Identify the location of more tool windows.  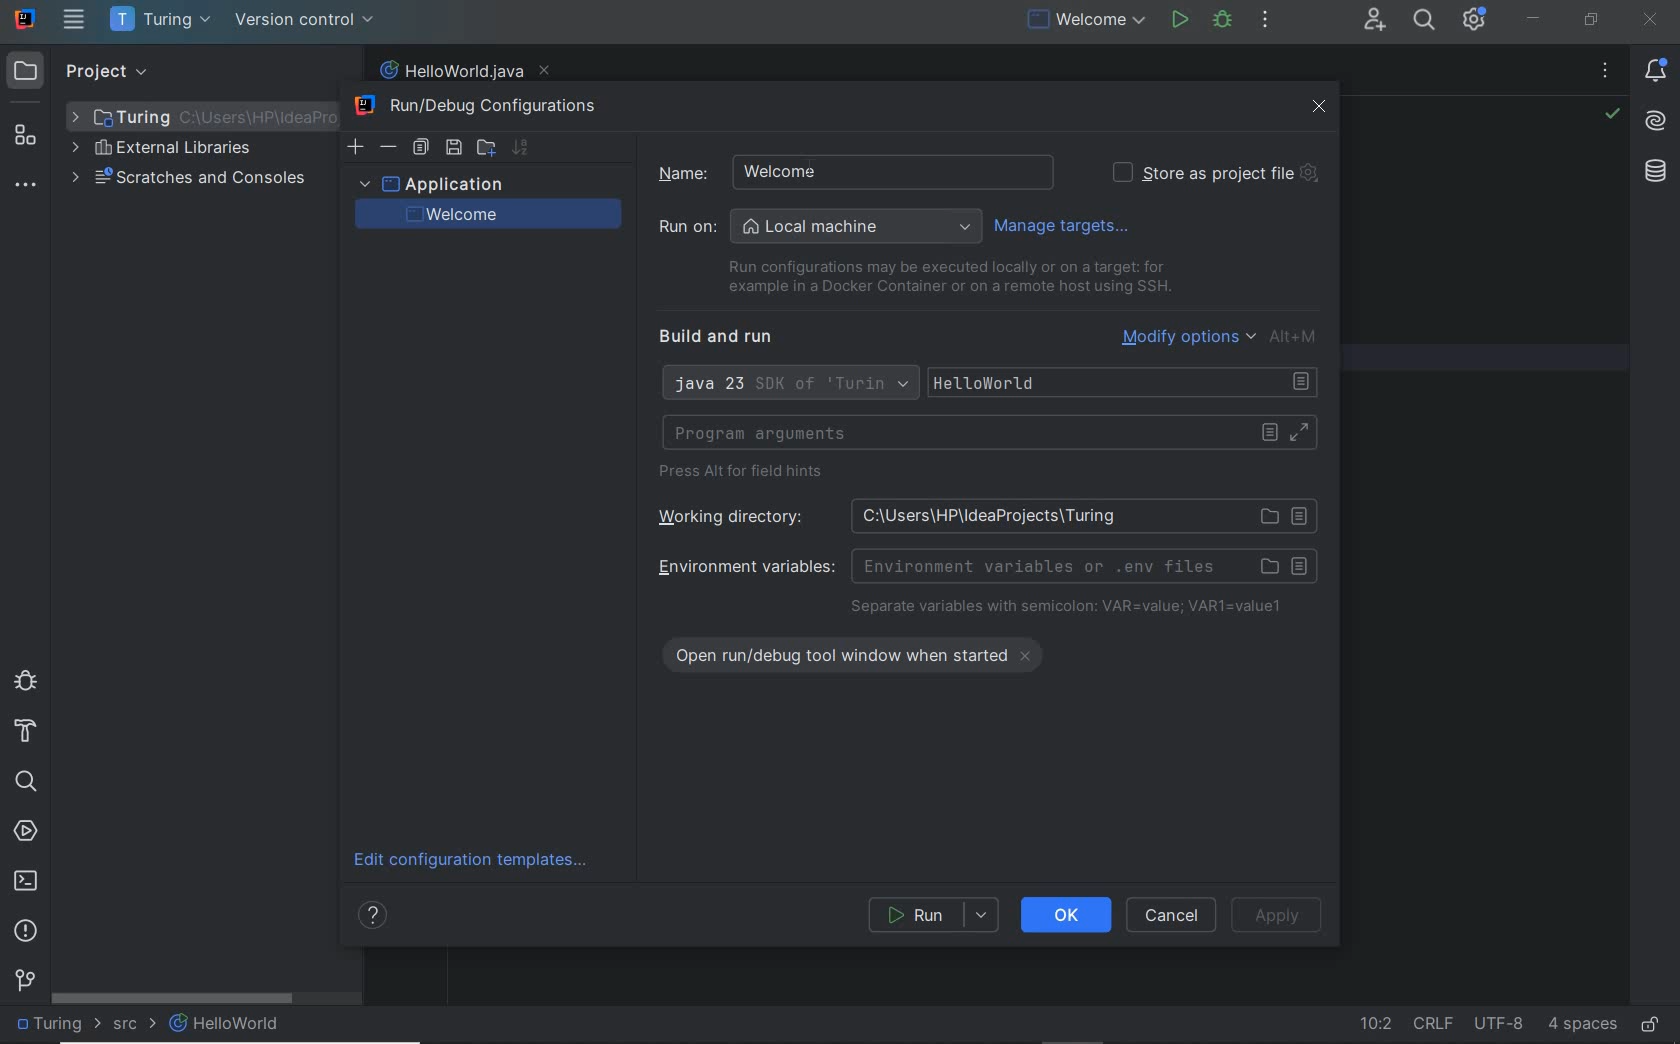
(24, 187).